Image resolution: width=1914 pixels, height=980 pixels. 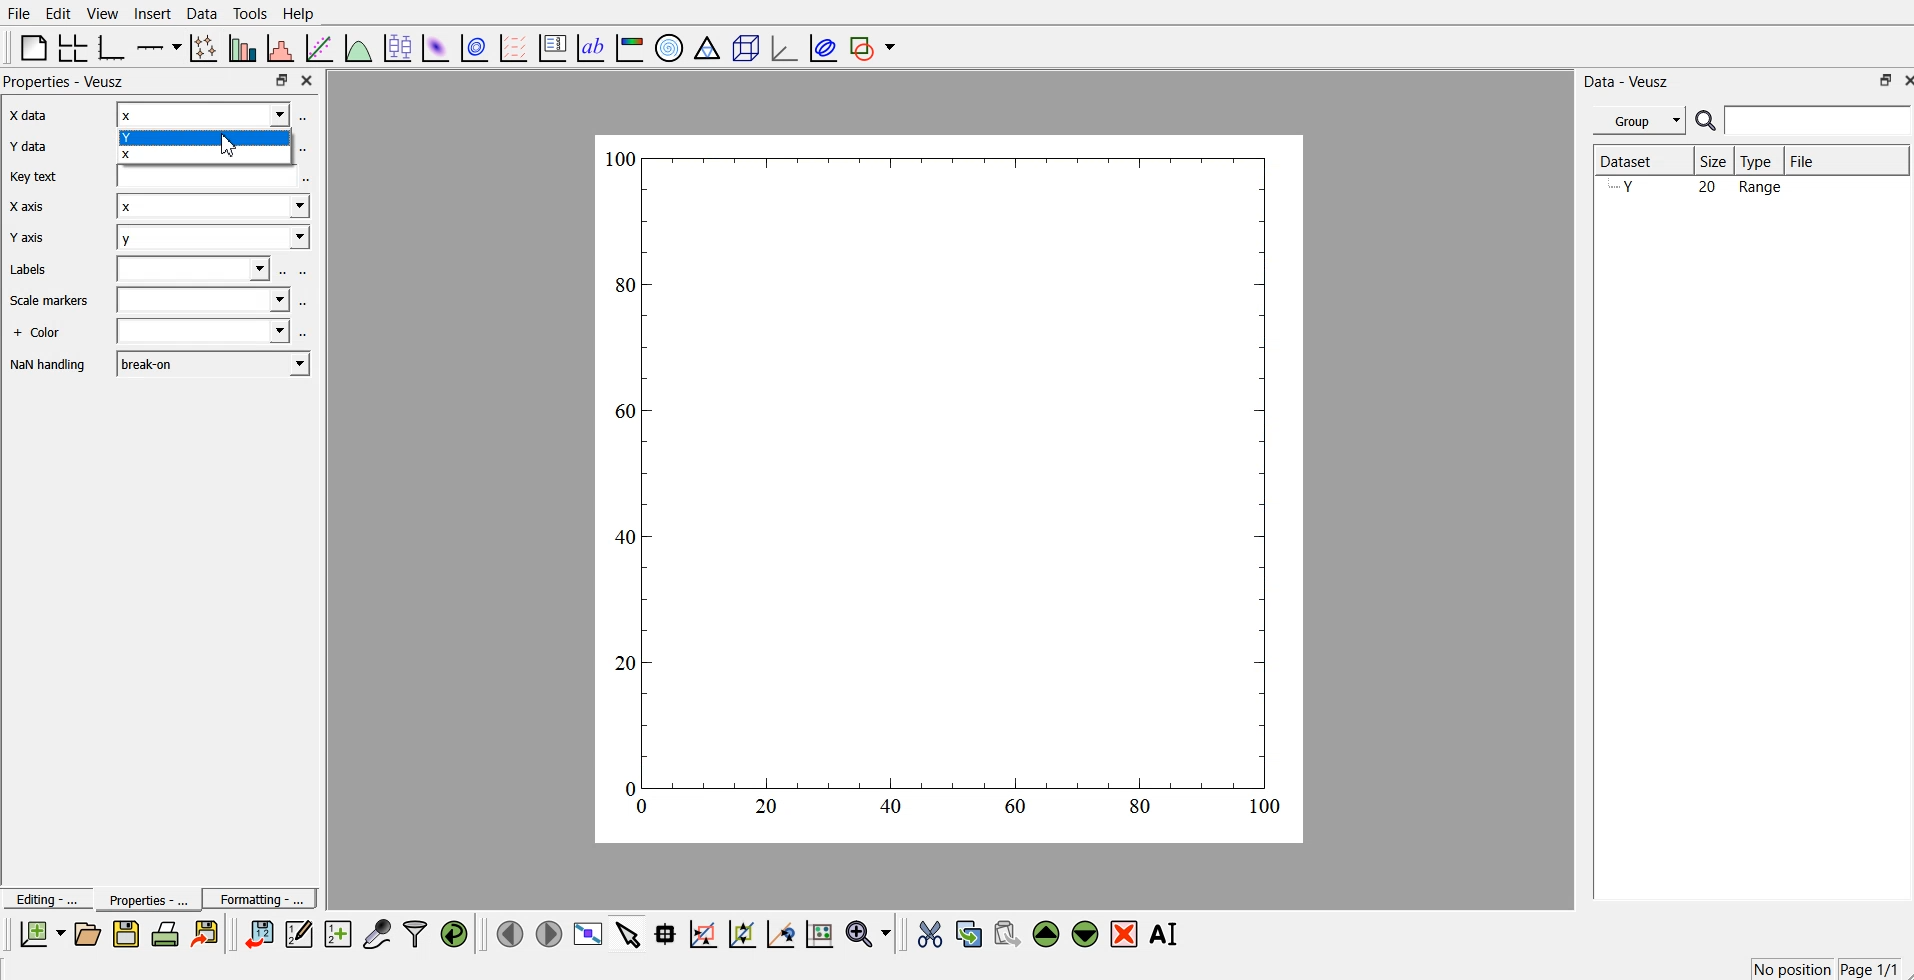 I want to click on blank page, so click(x=33, y=47).